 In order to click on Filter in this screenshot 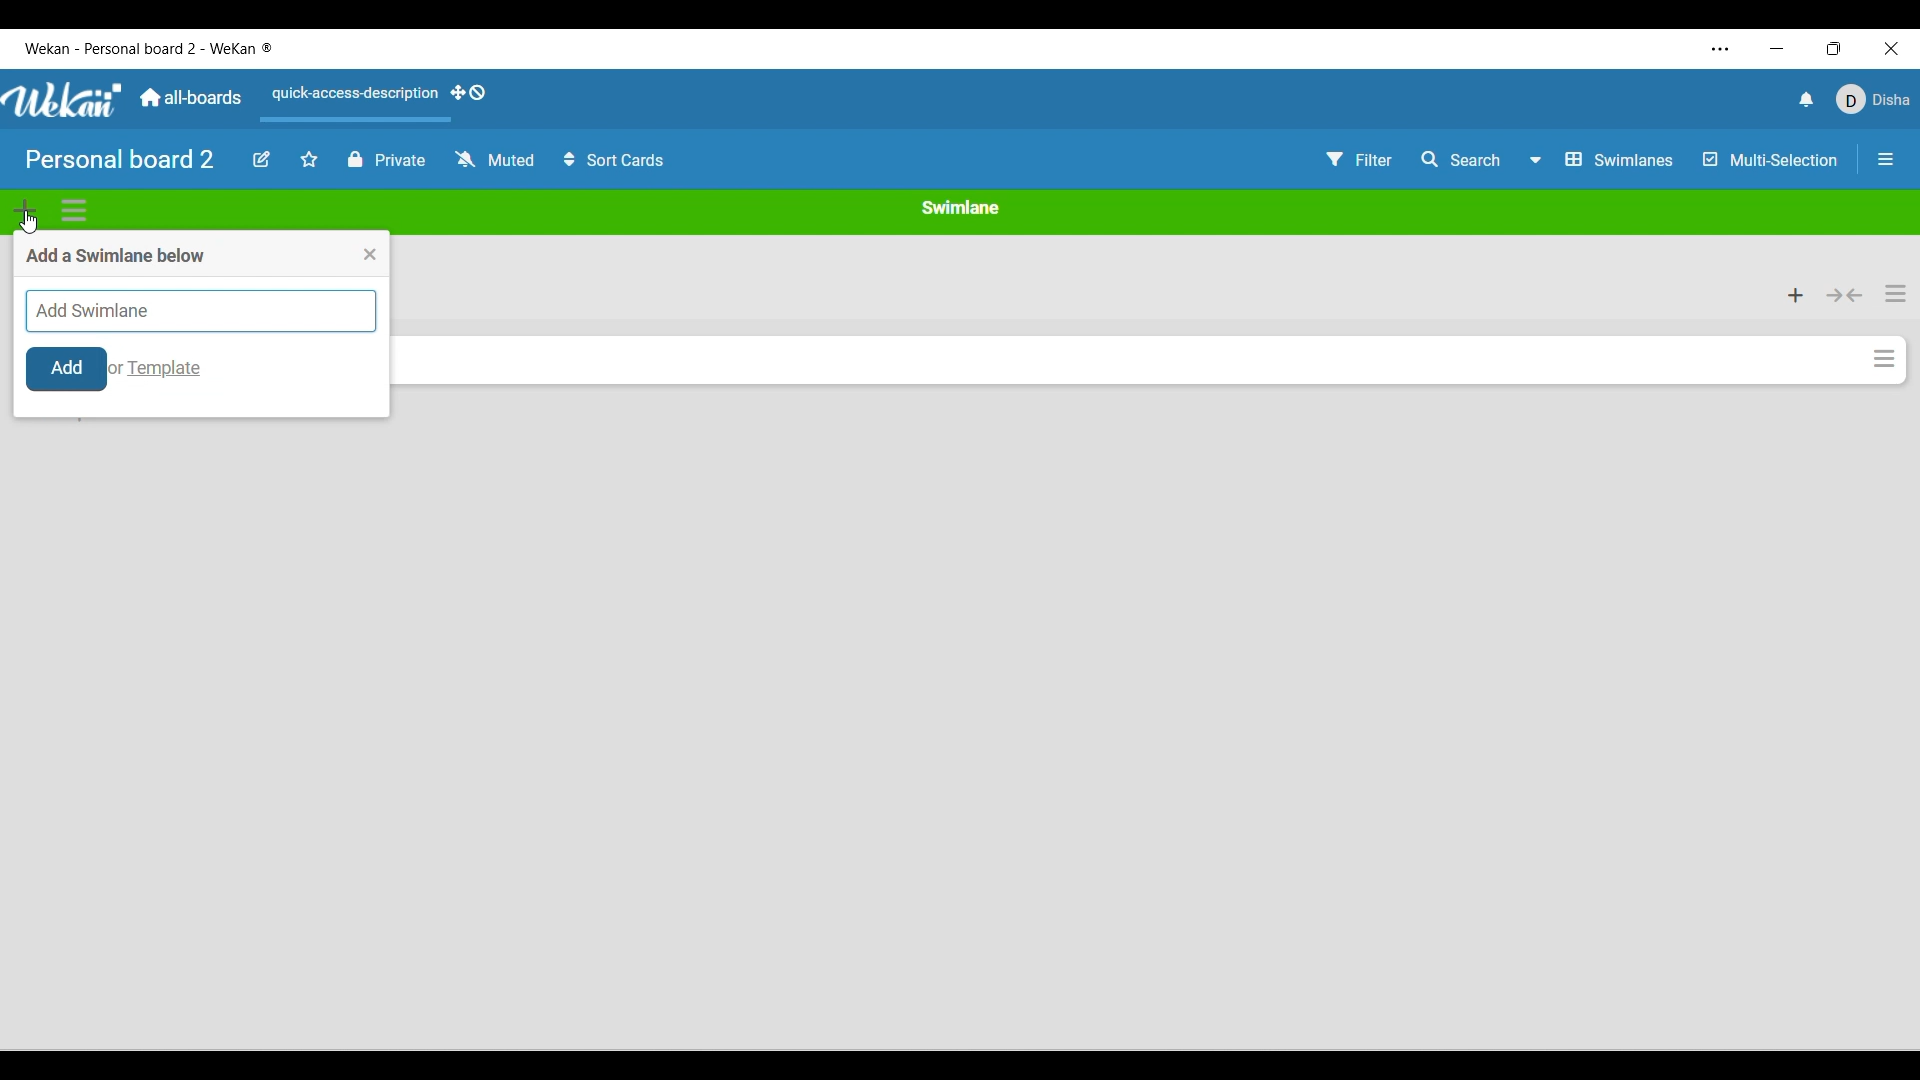, I will do `click(1360, 159)`.